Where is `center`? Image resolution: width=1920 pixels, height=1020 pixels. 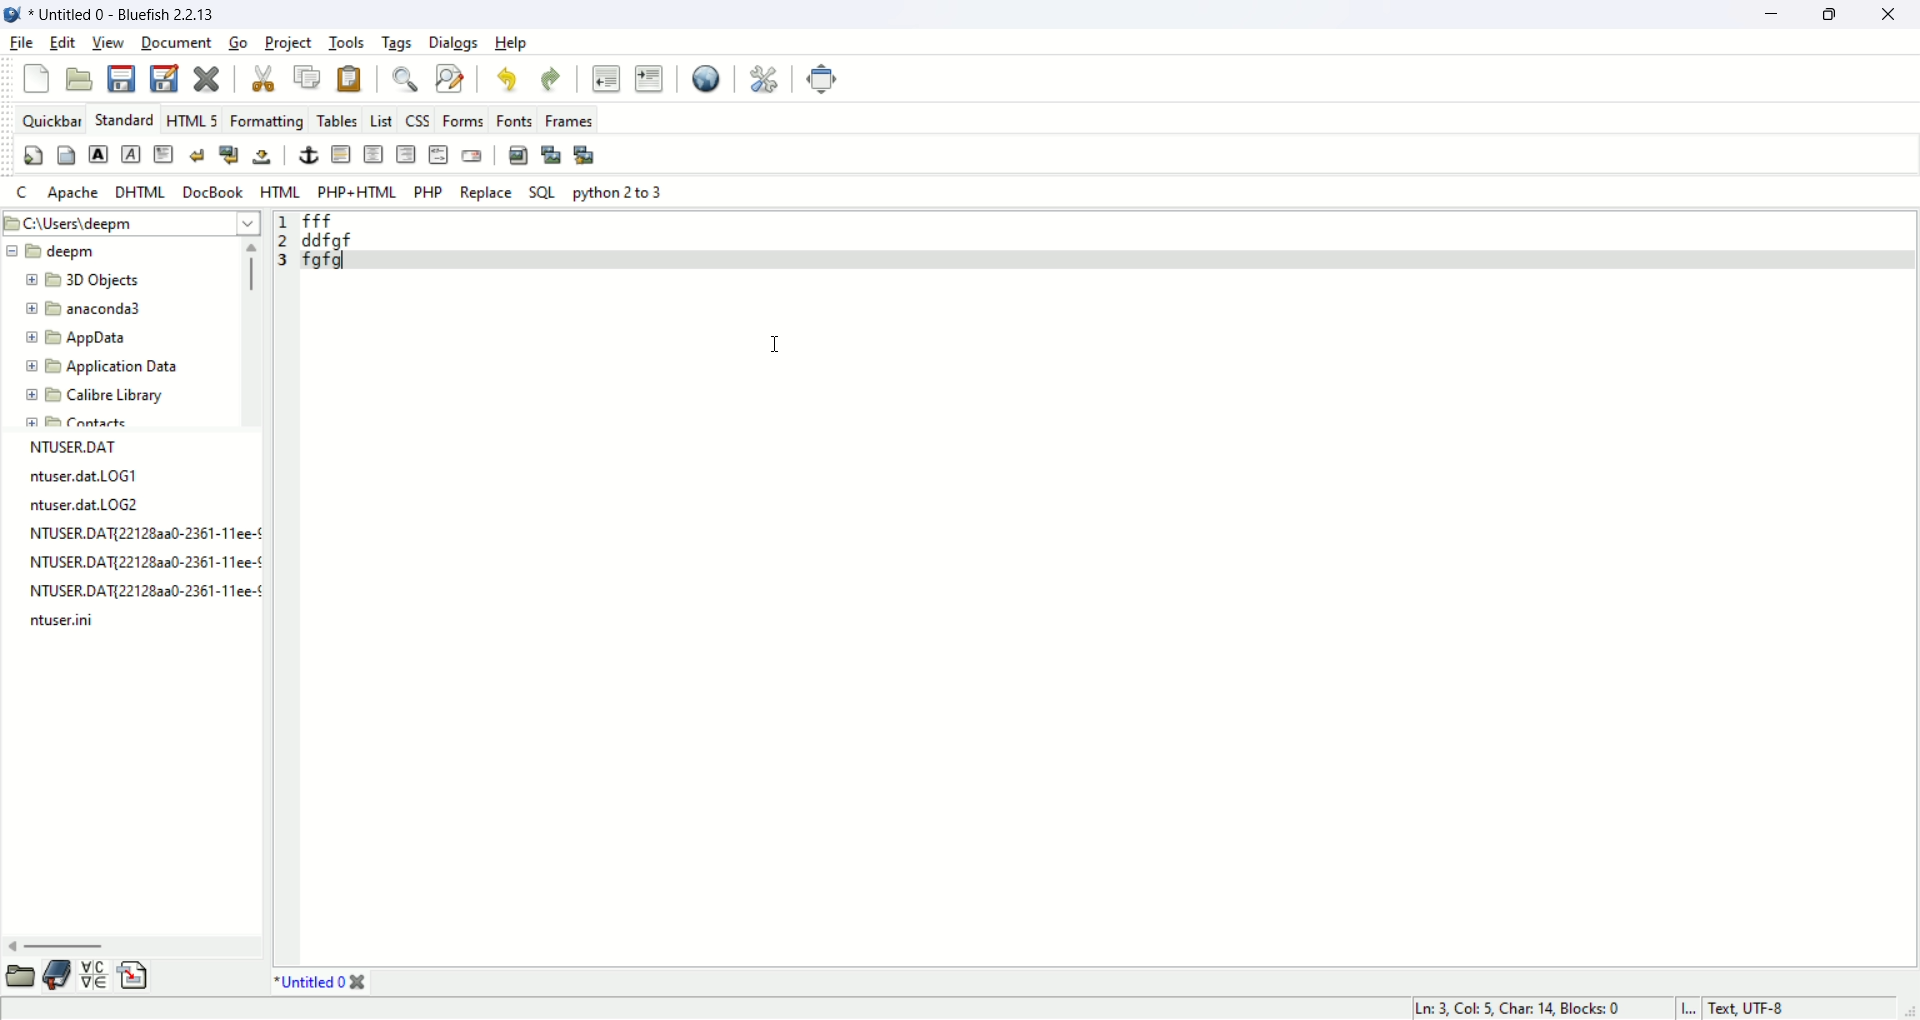 center is located at coordinates (373, 155).